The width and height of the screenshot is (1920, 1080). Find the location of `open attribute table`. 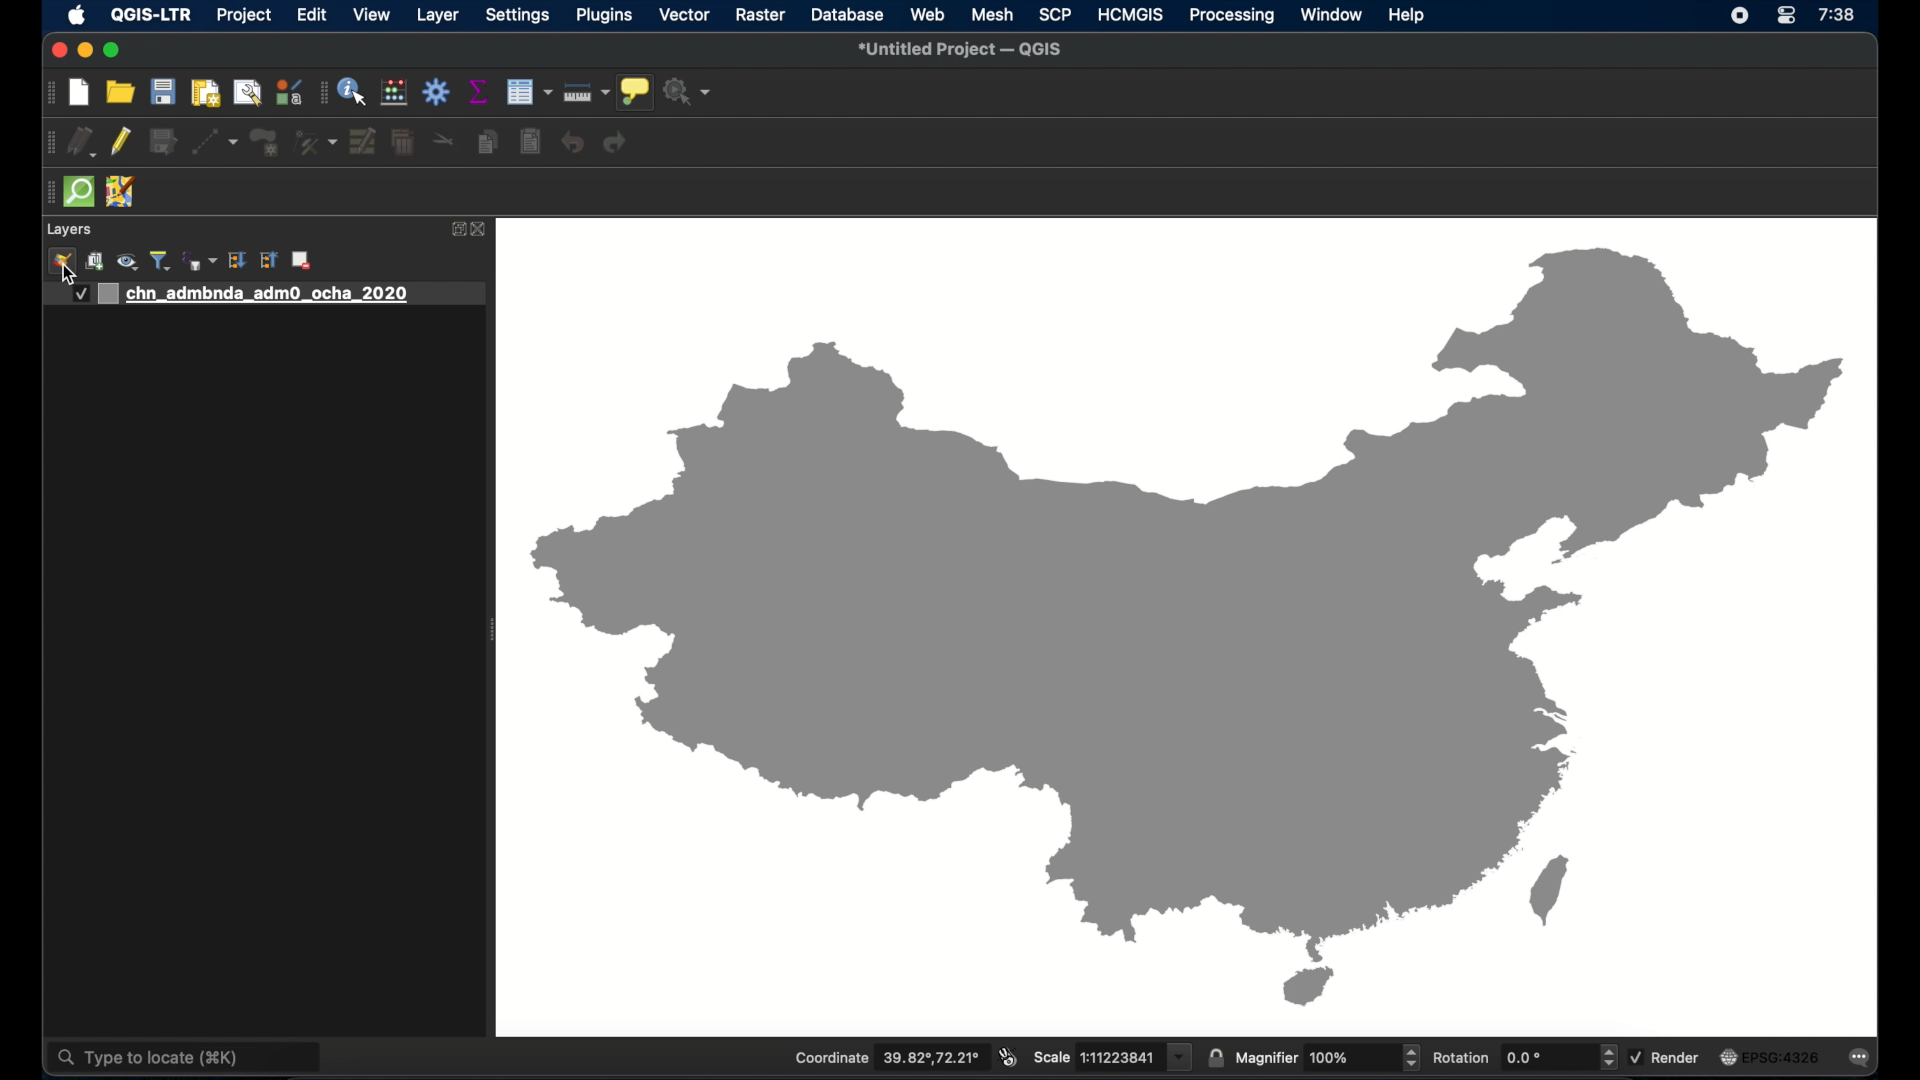

open attribute table is located at coordinates (529, 92).